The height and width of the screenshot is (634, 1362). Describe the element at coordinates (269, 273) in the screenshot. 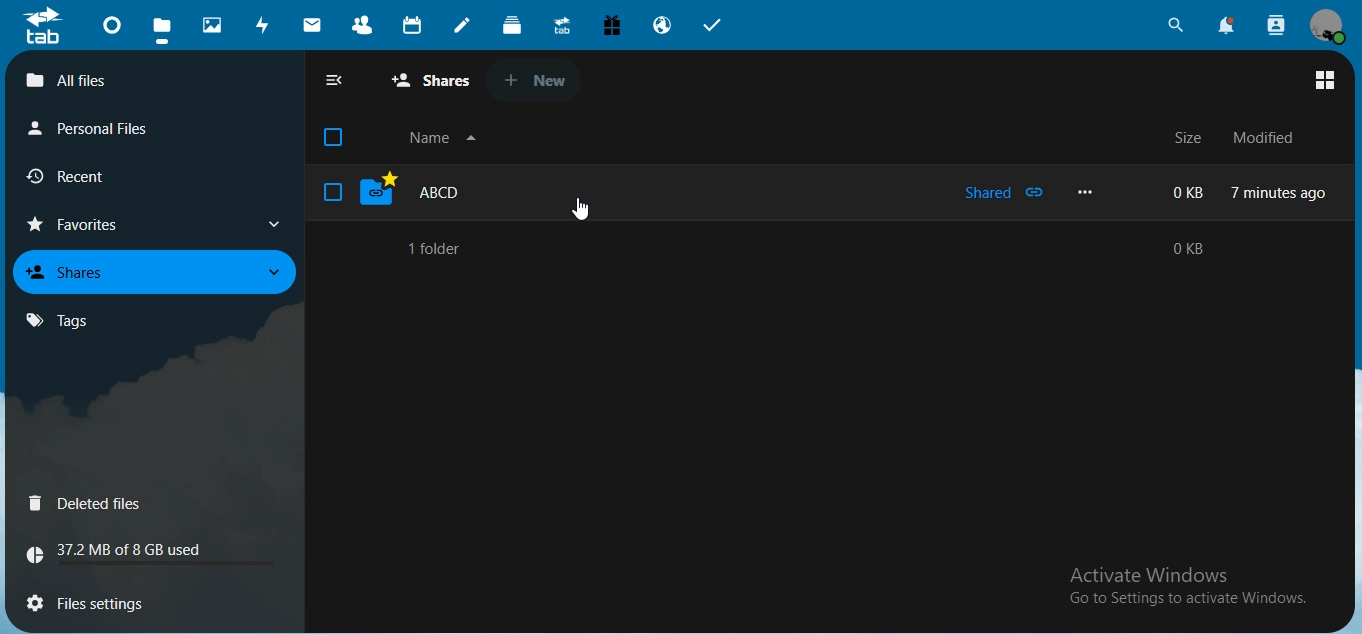

I see `show` at that location.